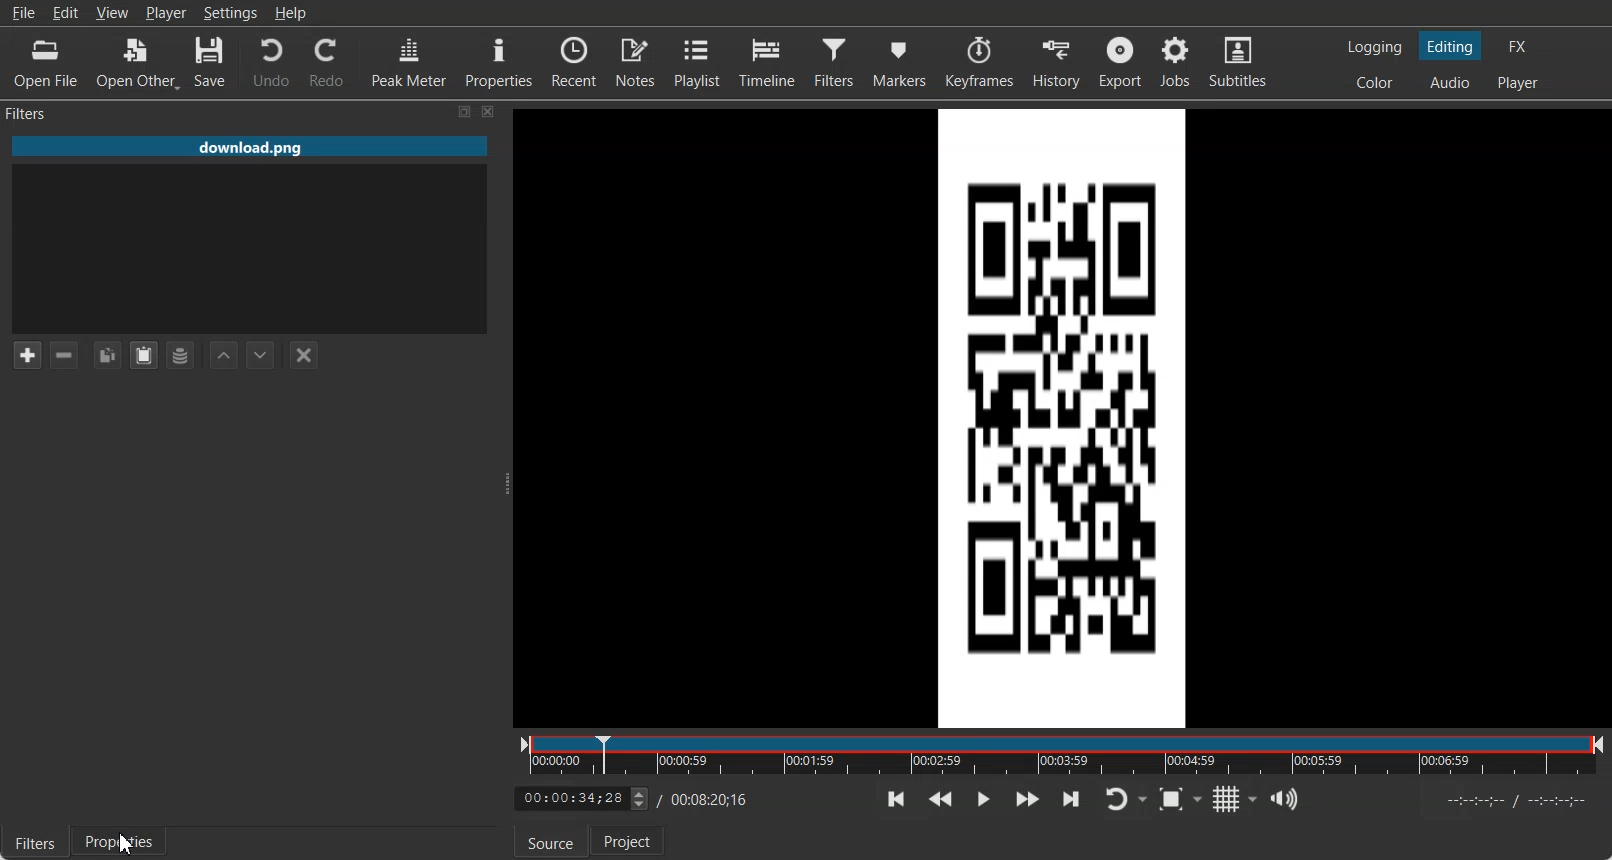 The image size is (1612, 860). What do you see at coordinates (489, 112) in the screenshot?
I see `Close` at bounding box center [489, 112].